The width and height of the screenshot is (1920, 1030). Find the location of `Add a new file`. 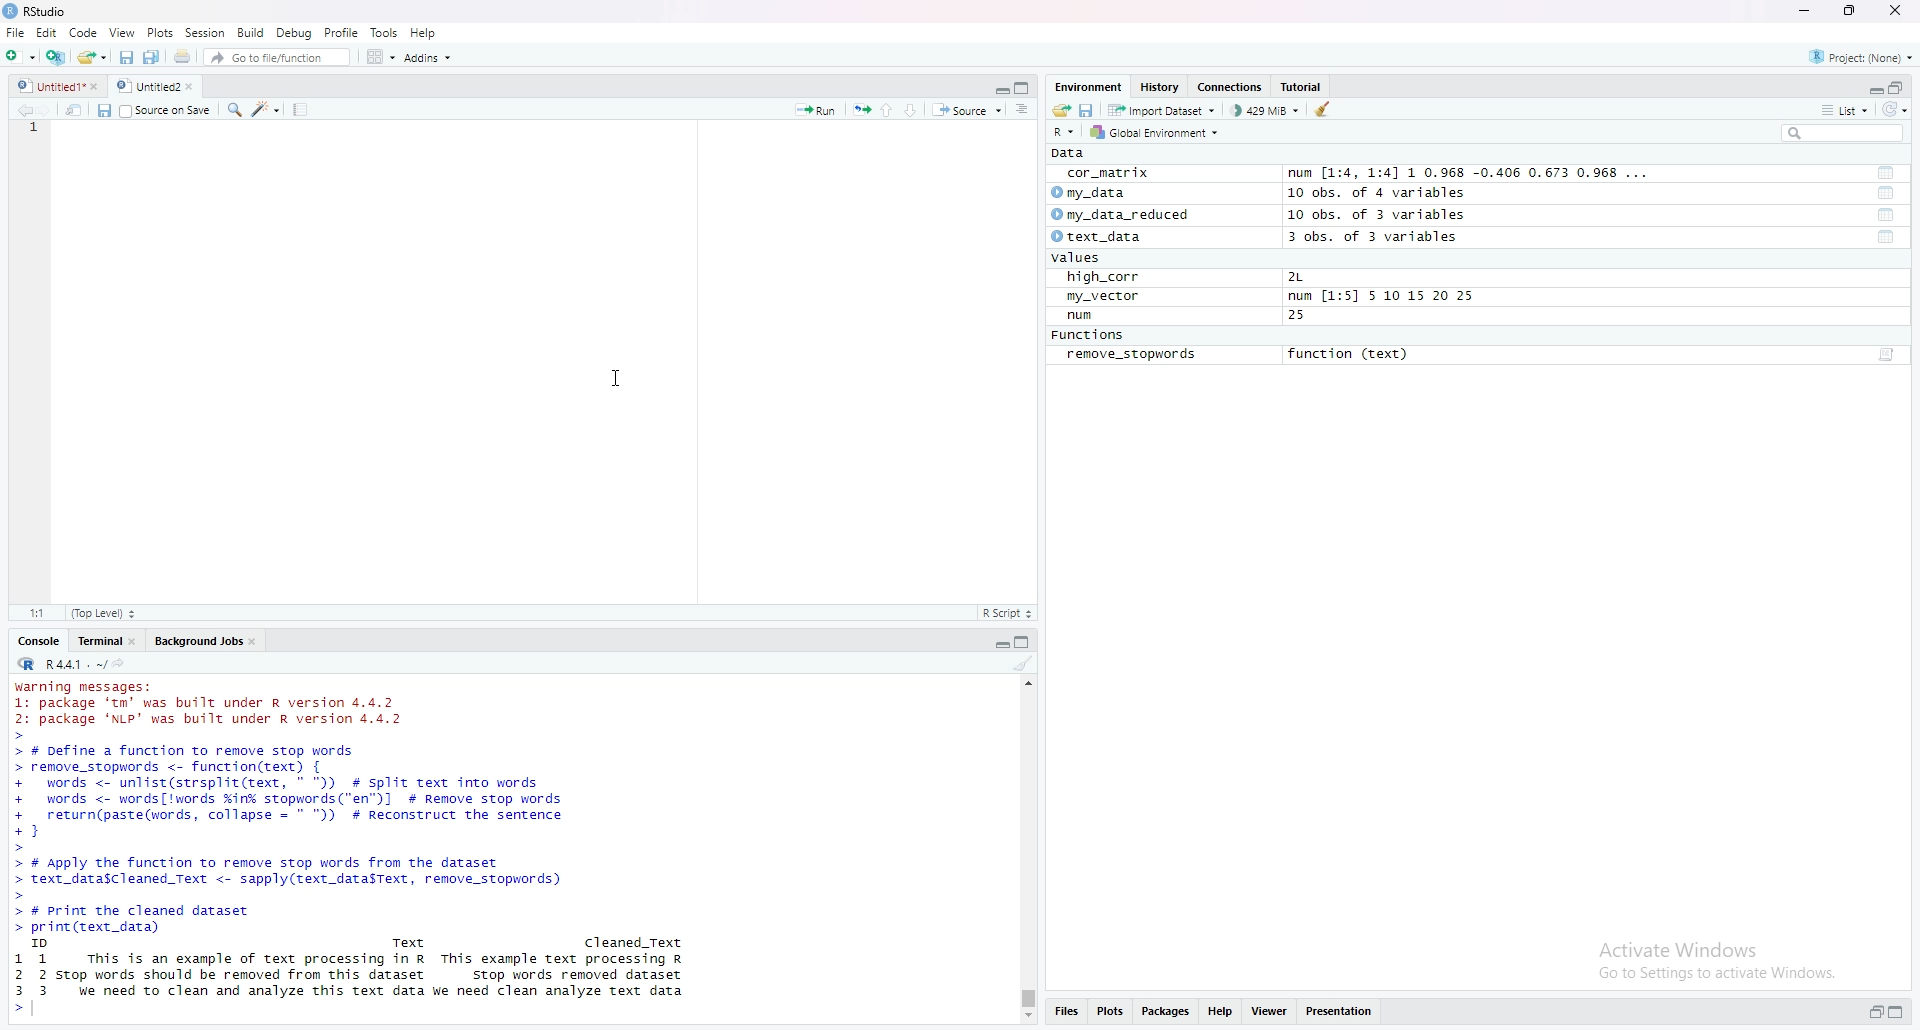

Add a new file is located at coordinates (18, 56).